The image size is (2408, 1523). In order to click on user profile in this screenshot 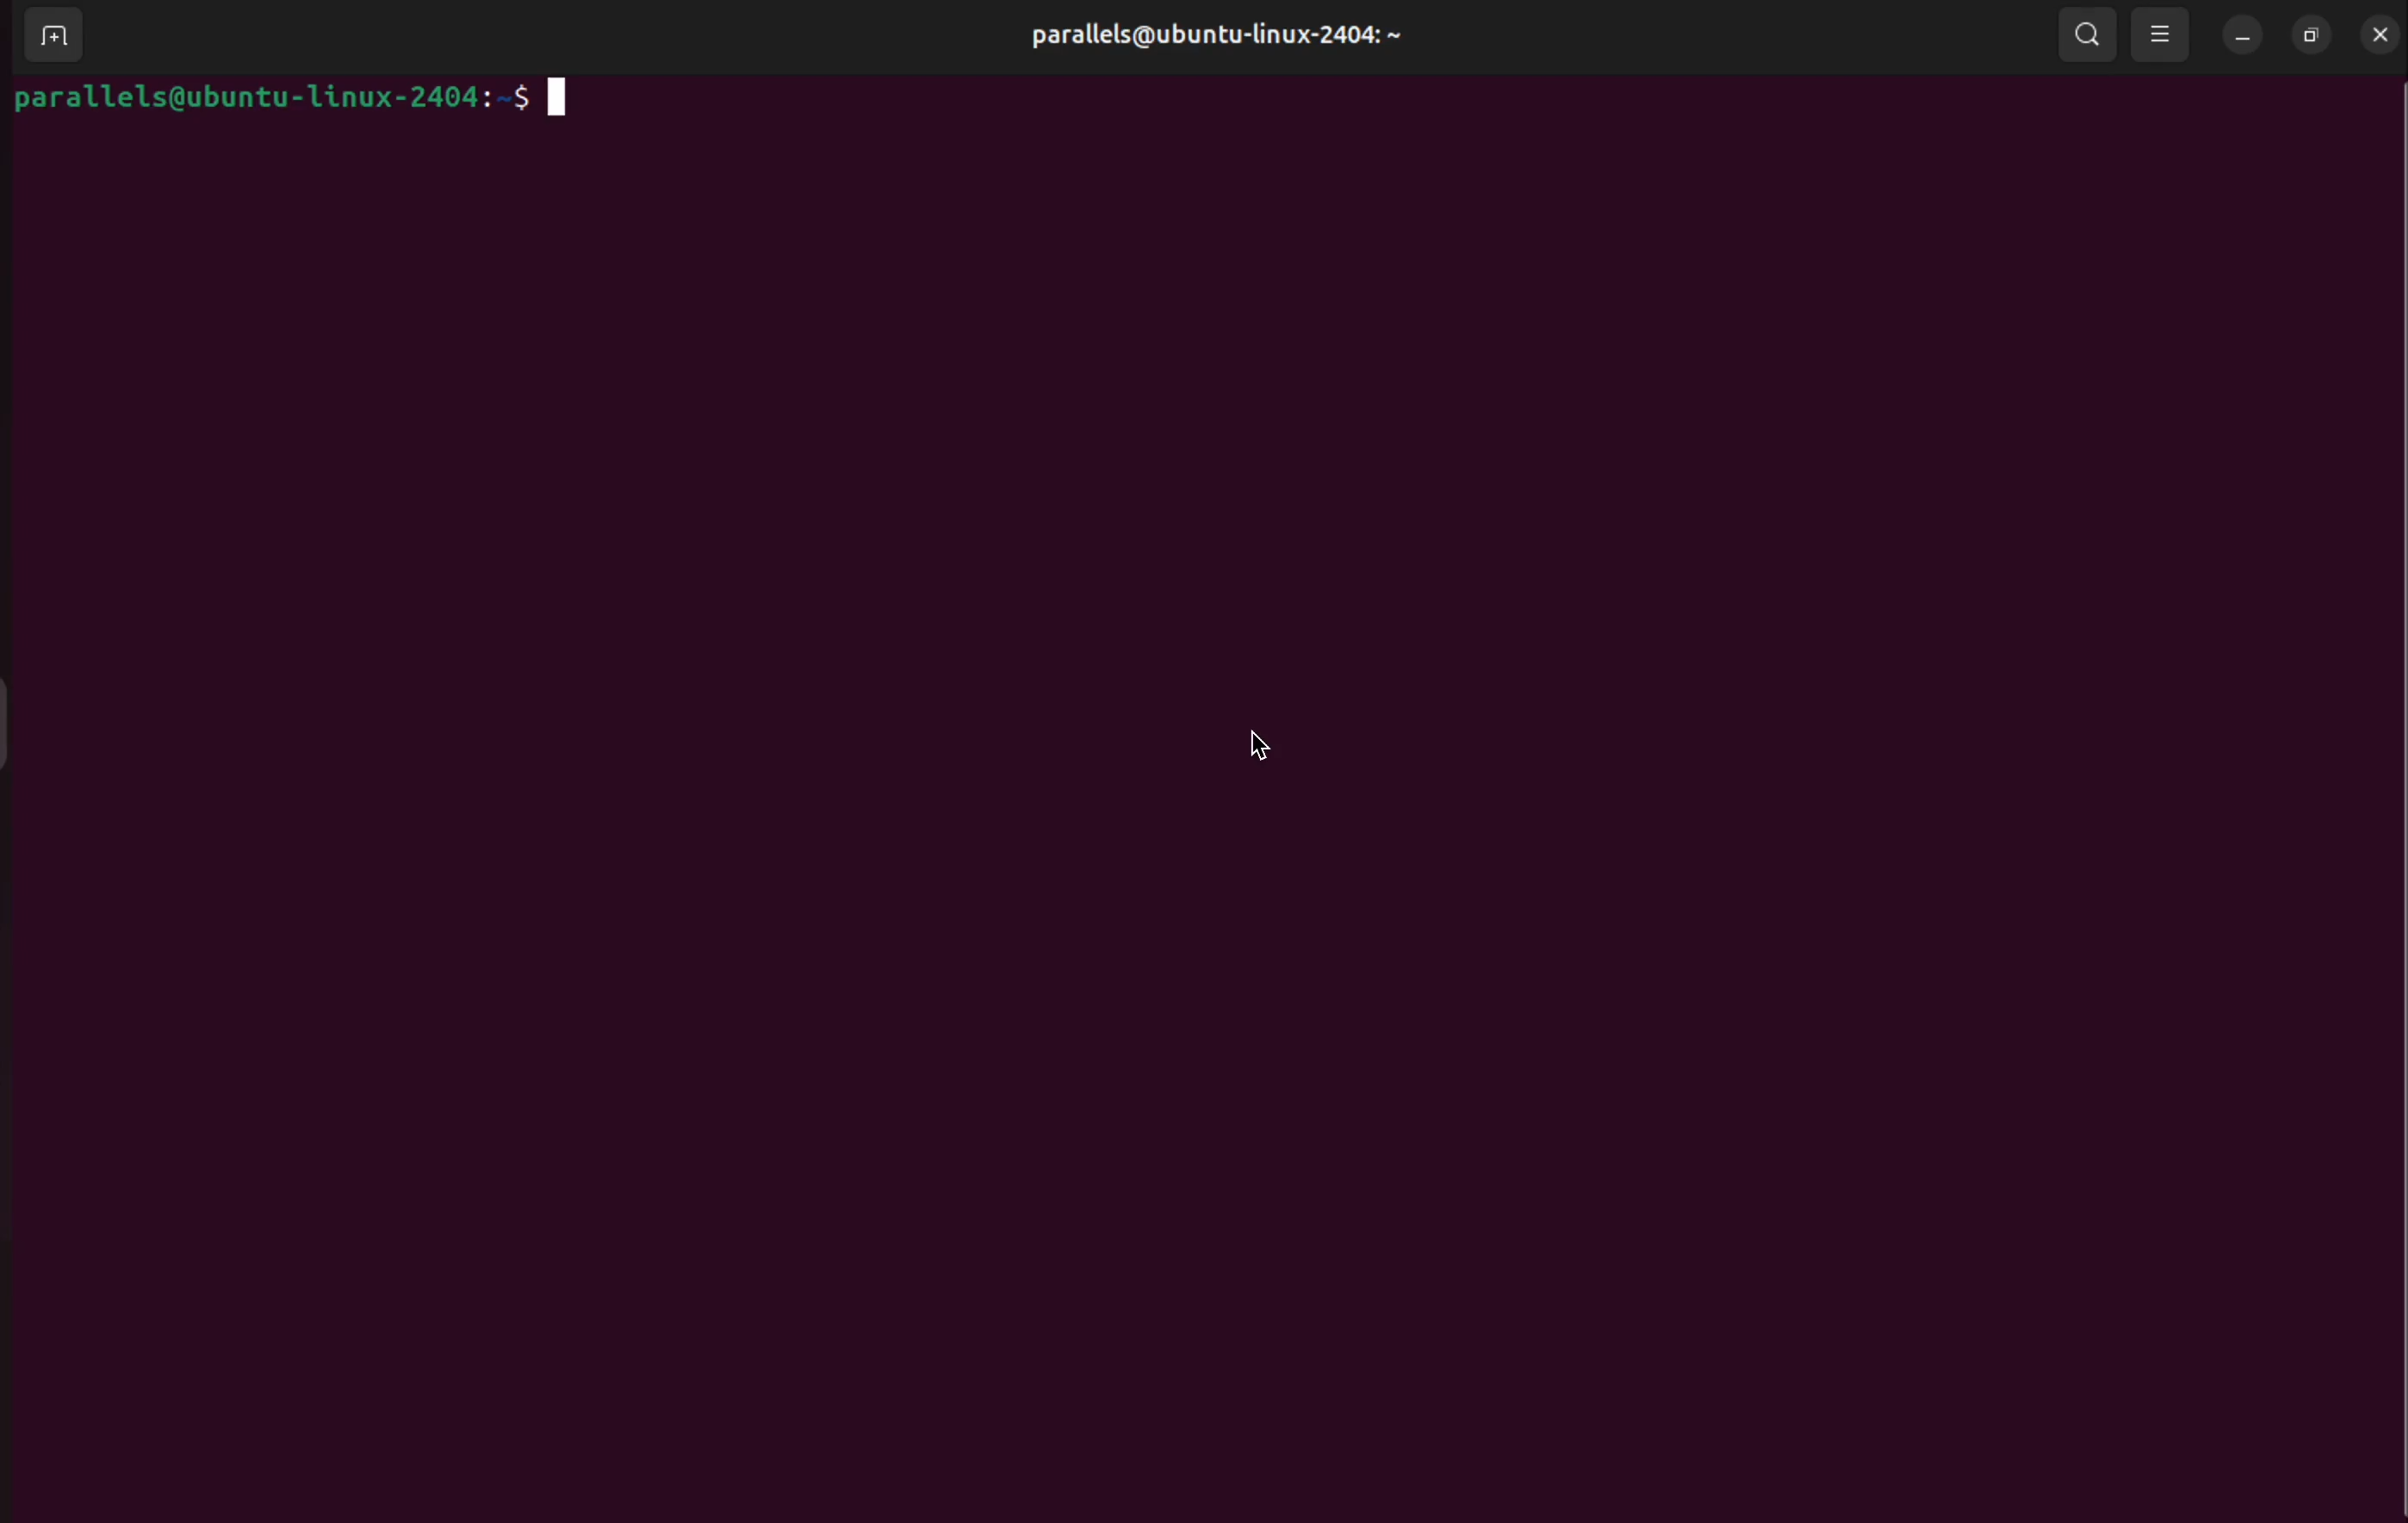, I will do `click(1244, 39)`.